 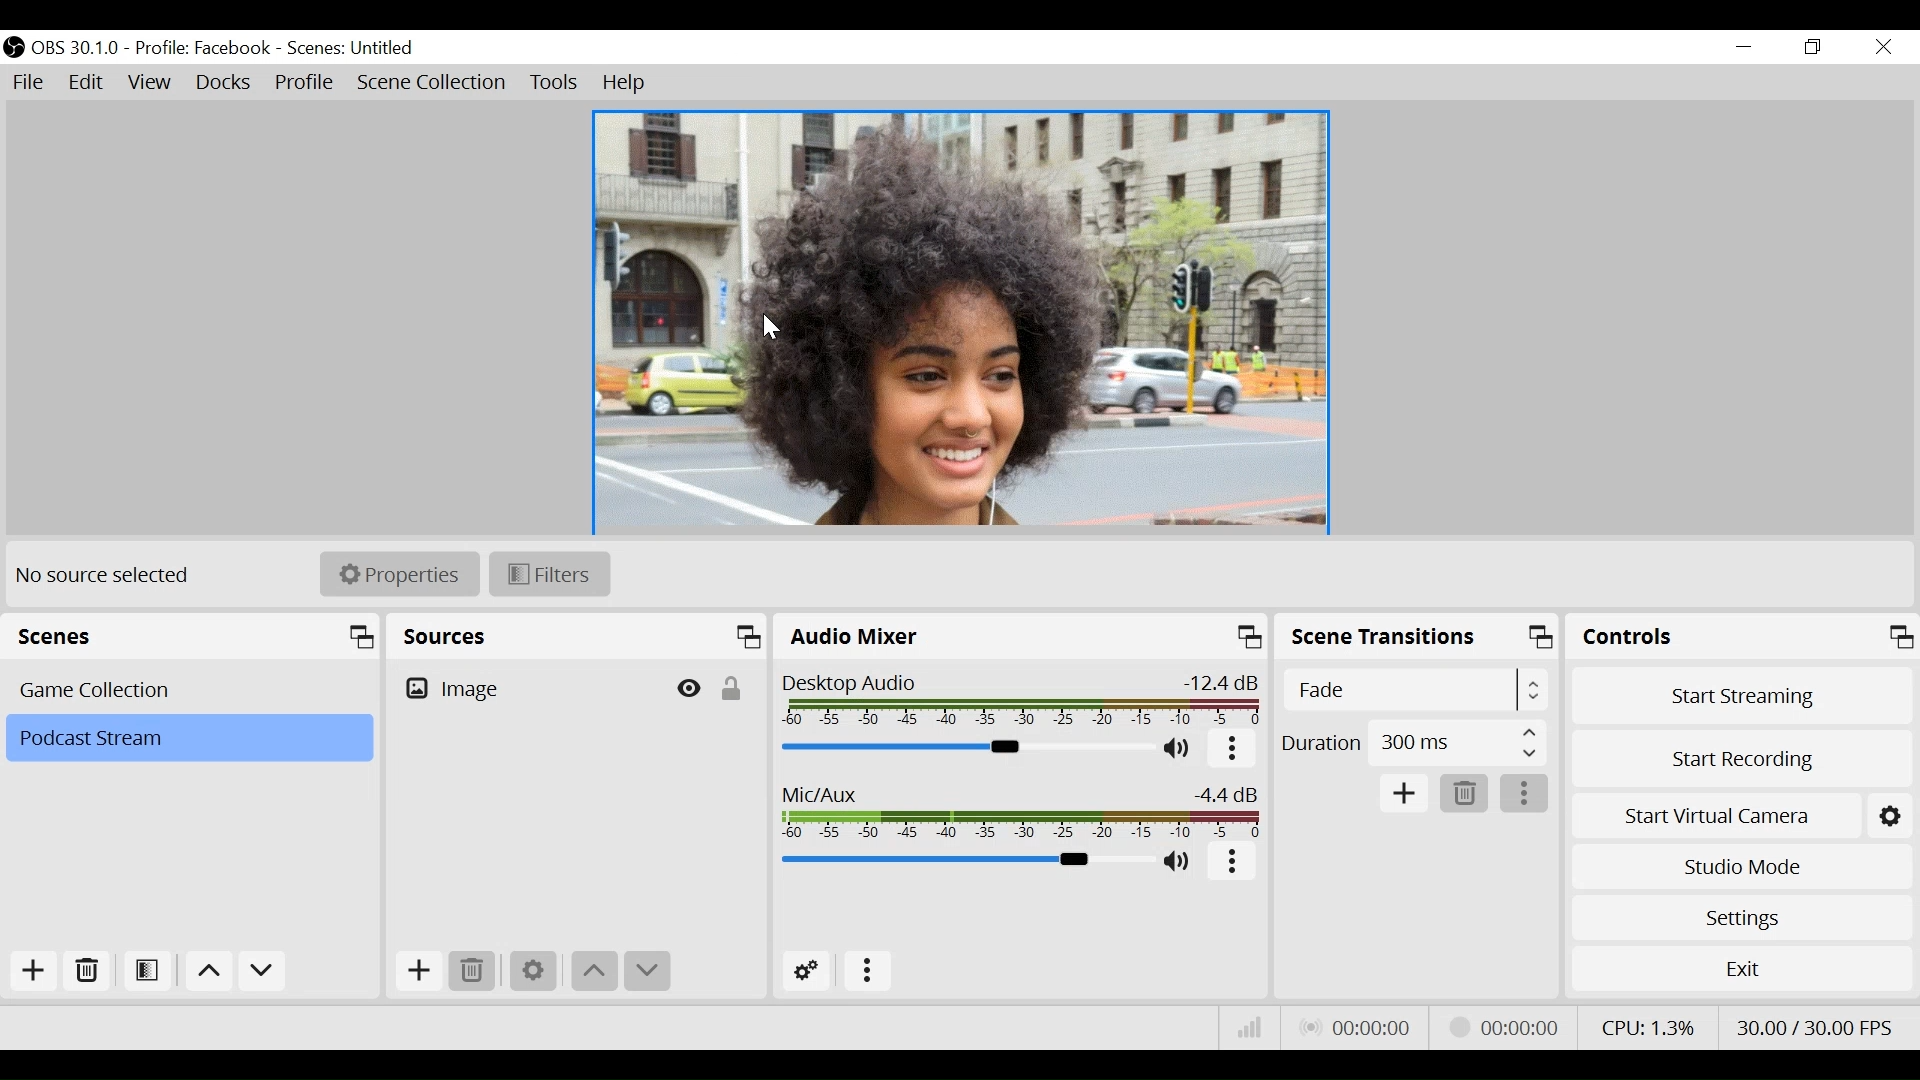 What do you see at coordinates (1815, 1028) in the screenshot?
I see `Frame Per Second` at bounding box center [1815, 1028].